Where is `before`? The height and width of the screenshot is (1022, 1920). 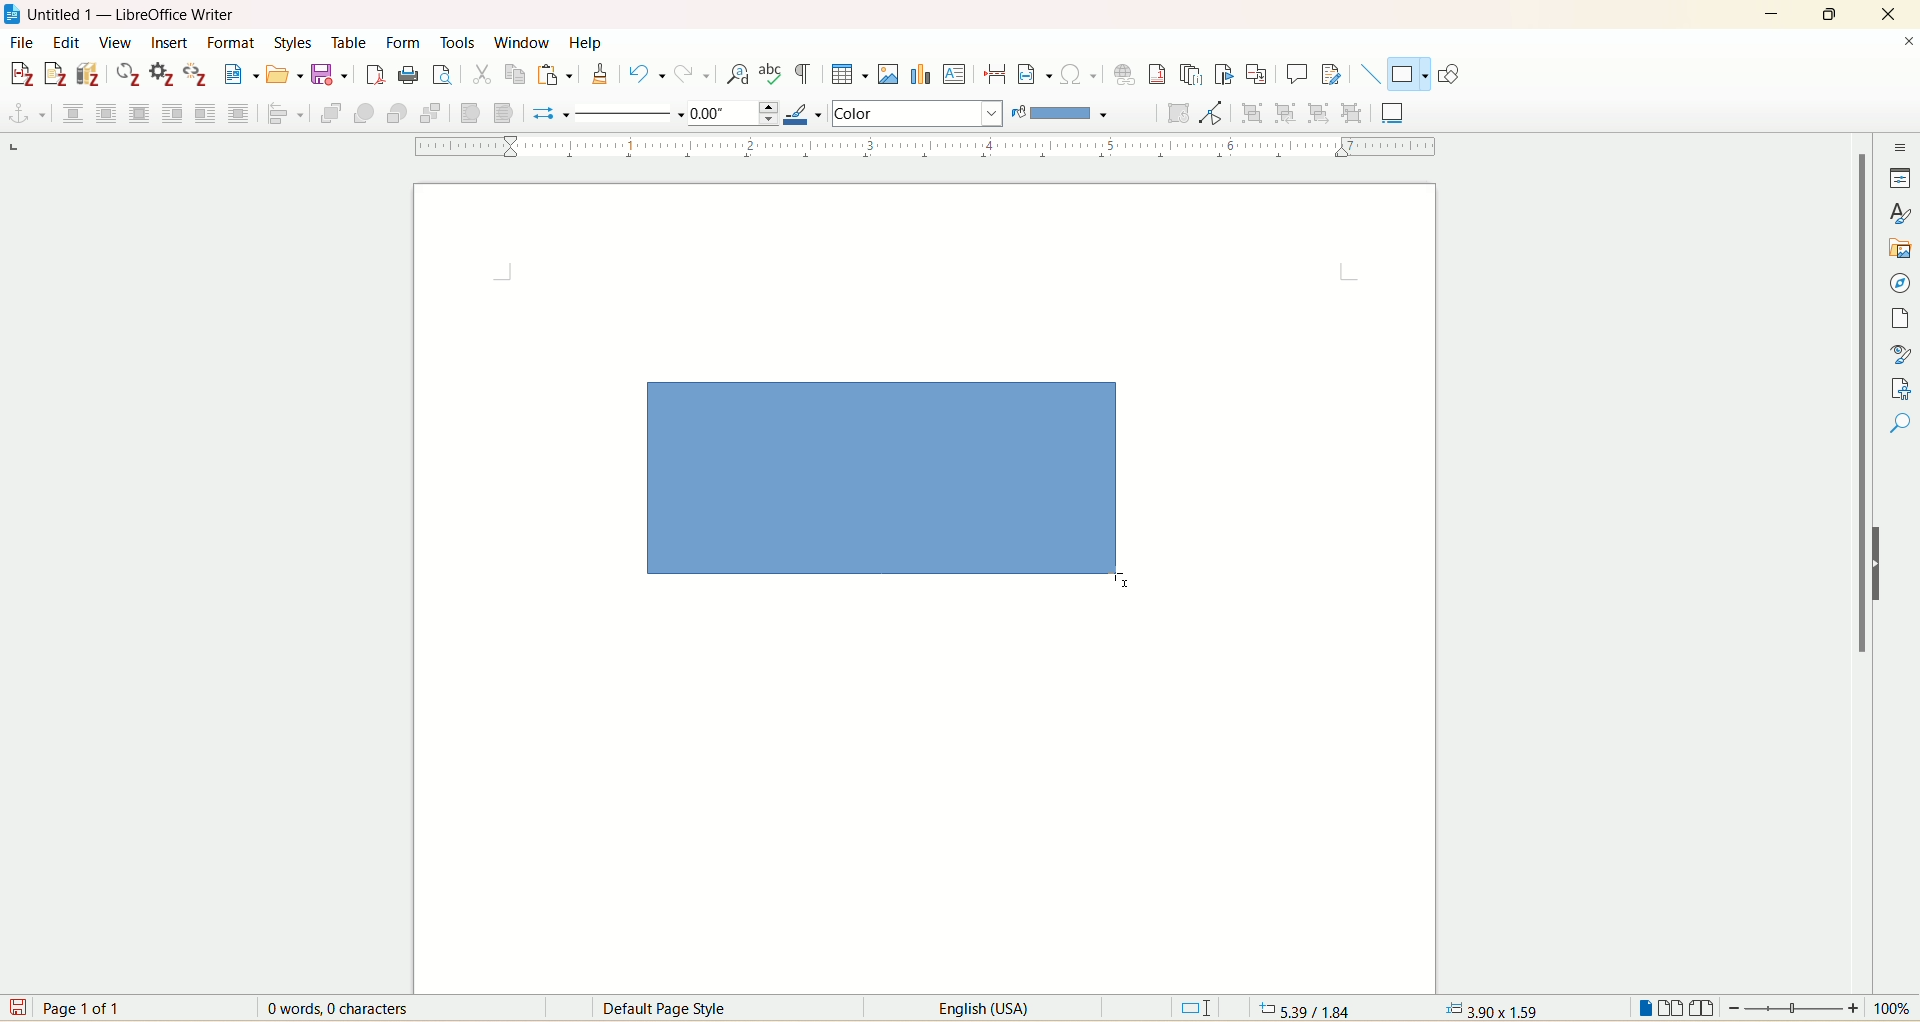 before is located at coordinates (173, 110).